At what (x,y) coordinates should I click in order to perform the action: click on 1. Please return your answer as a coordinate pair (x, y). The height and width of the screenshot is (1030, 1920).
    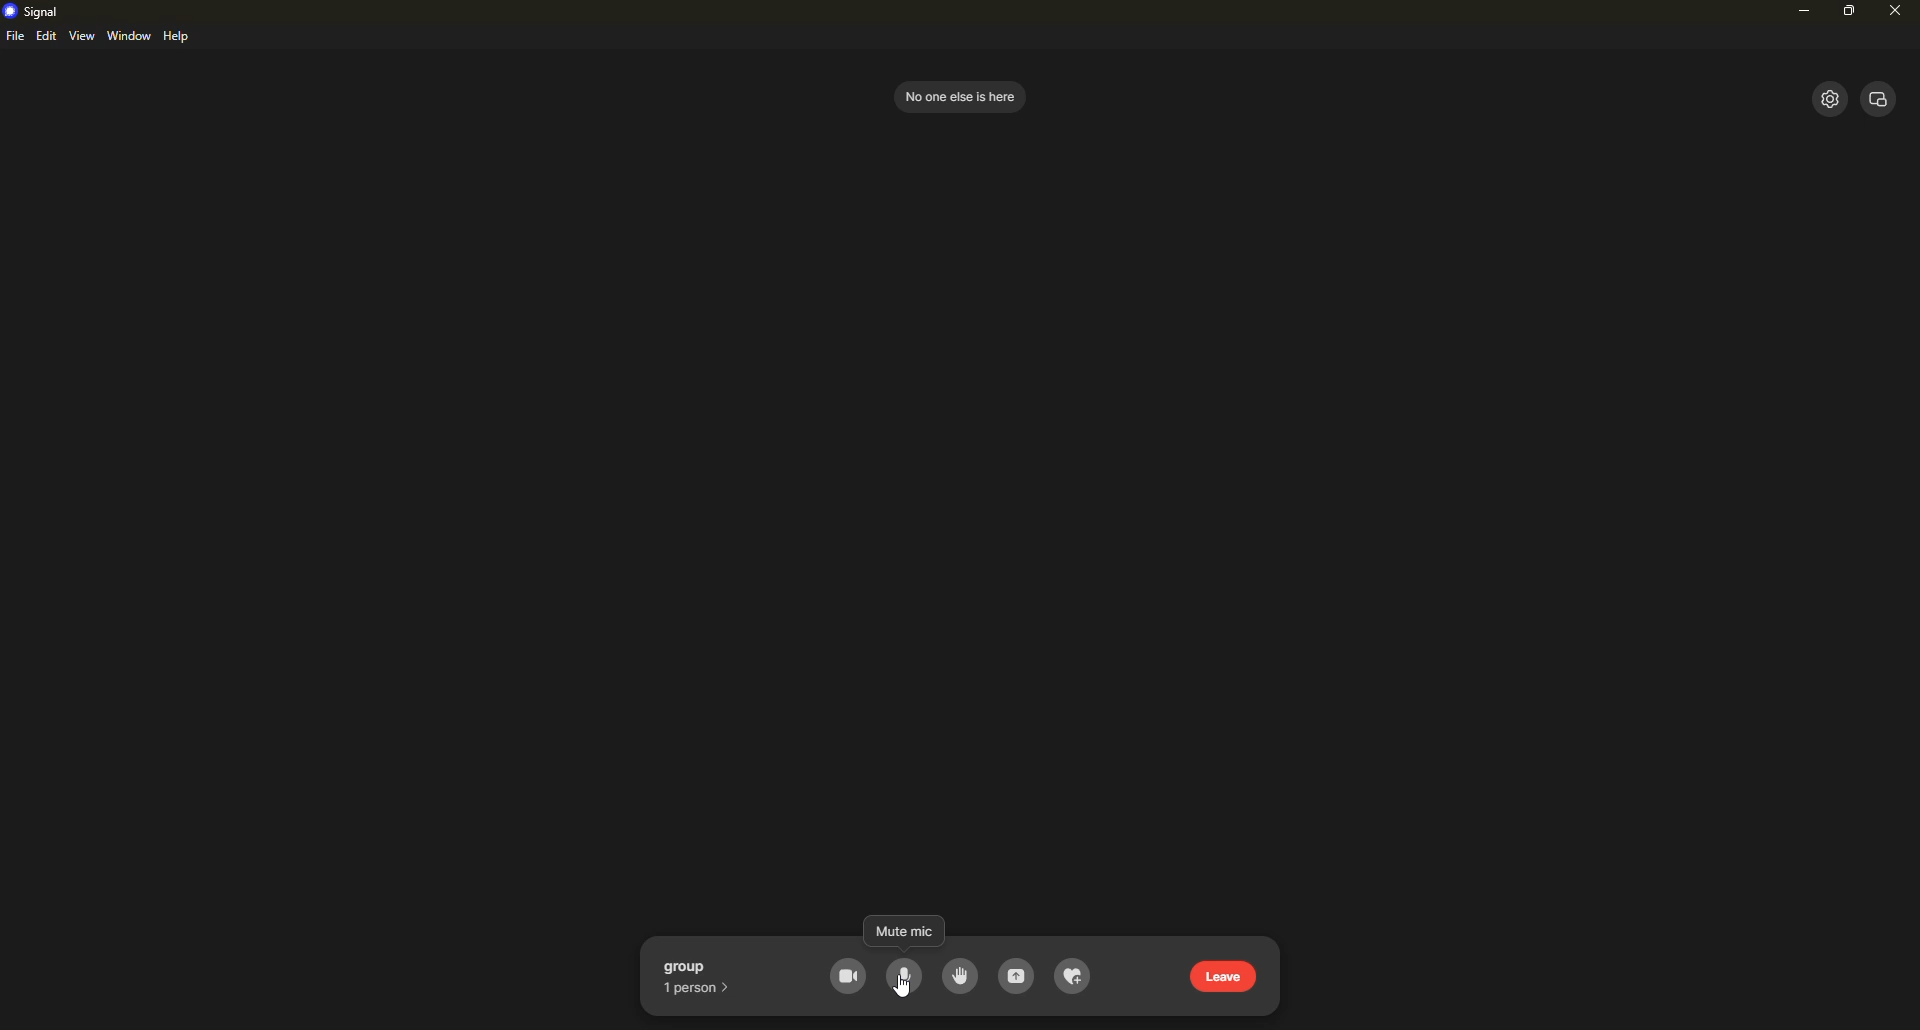
    Looking at the image, I should click on (700, 987).